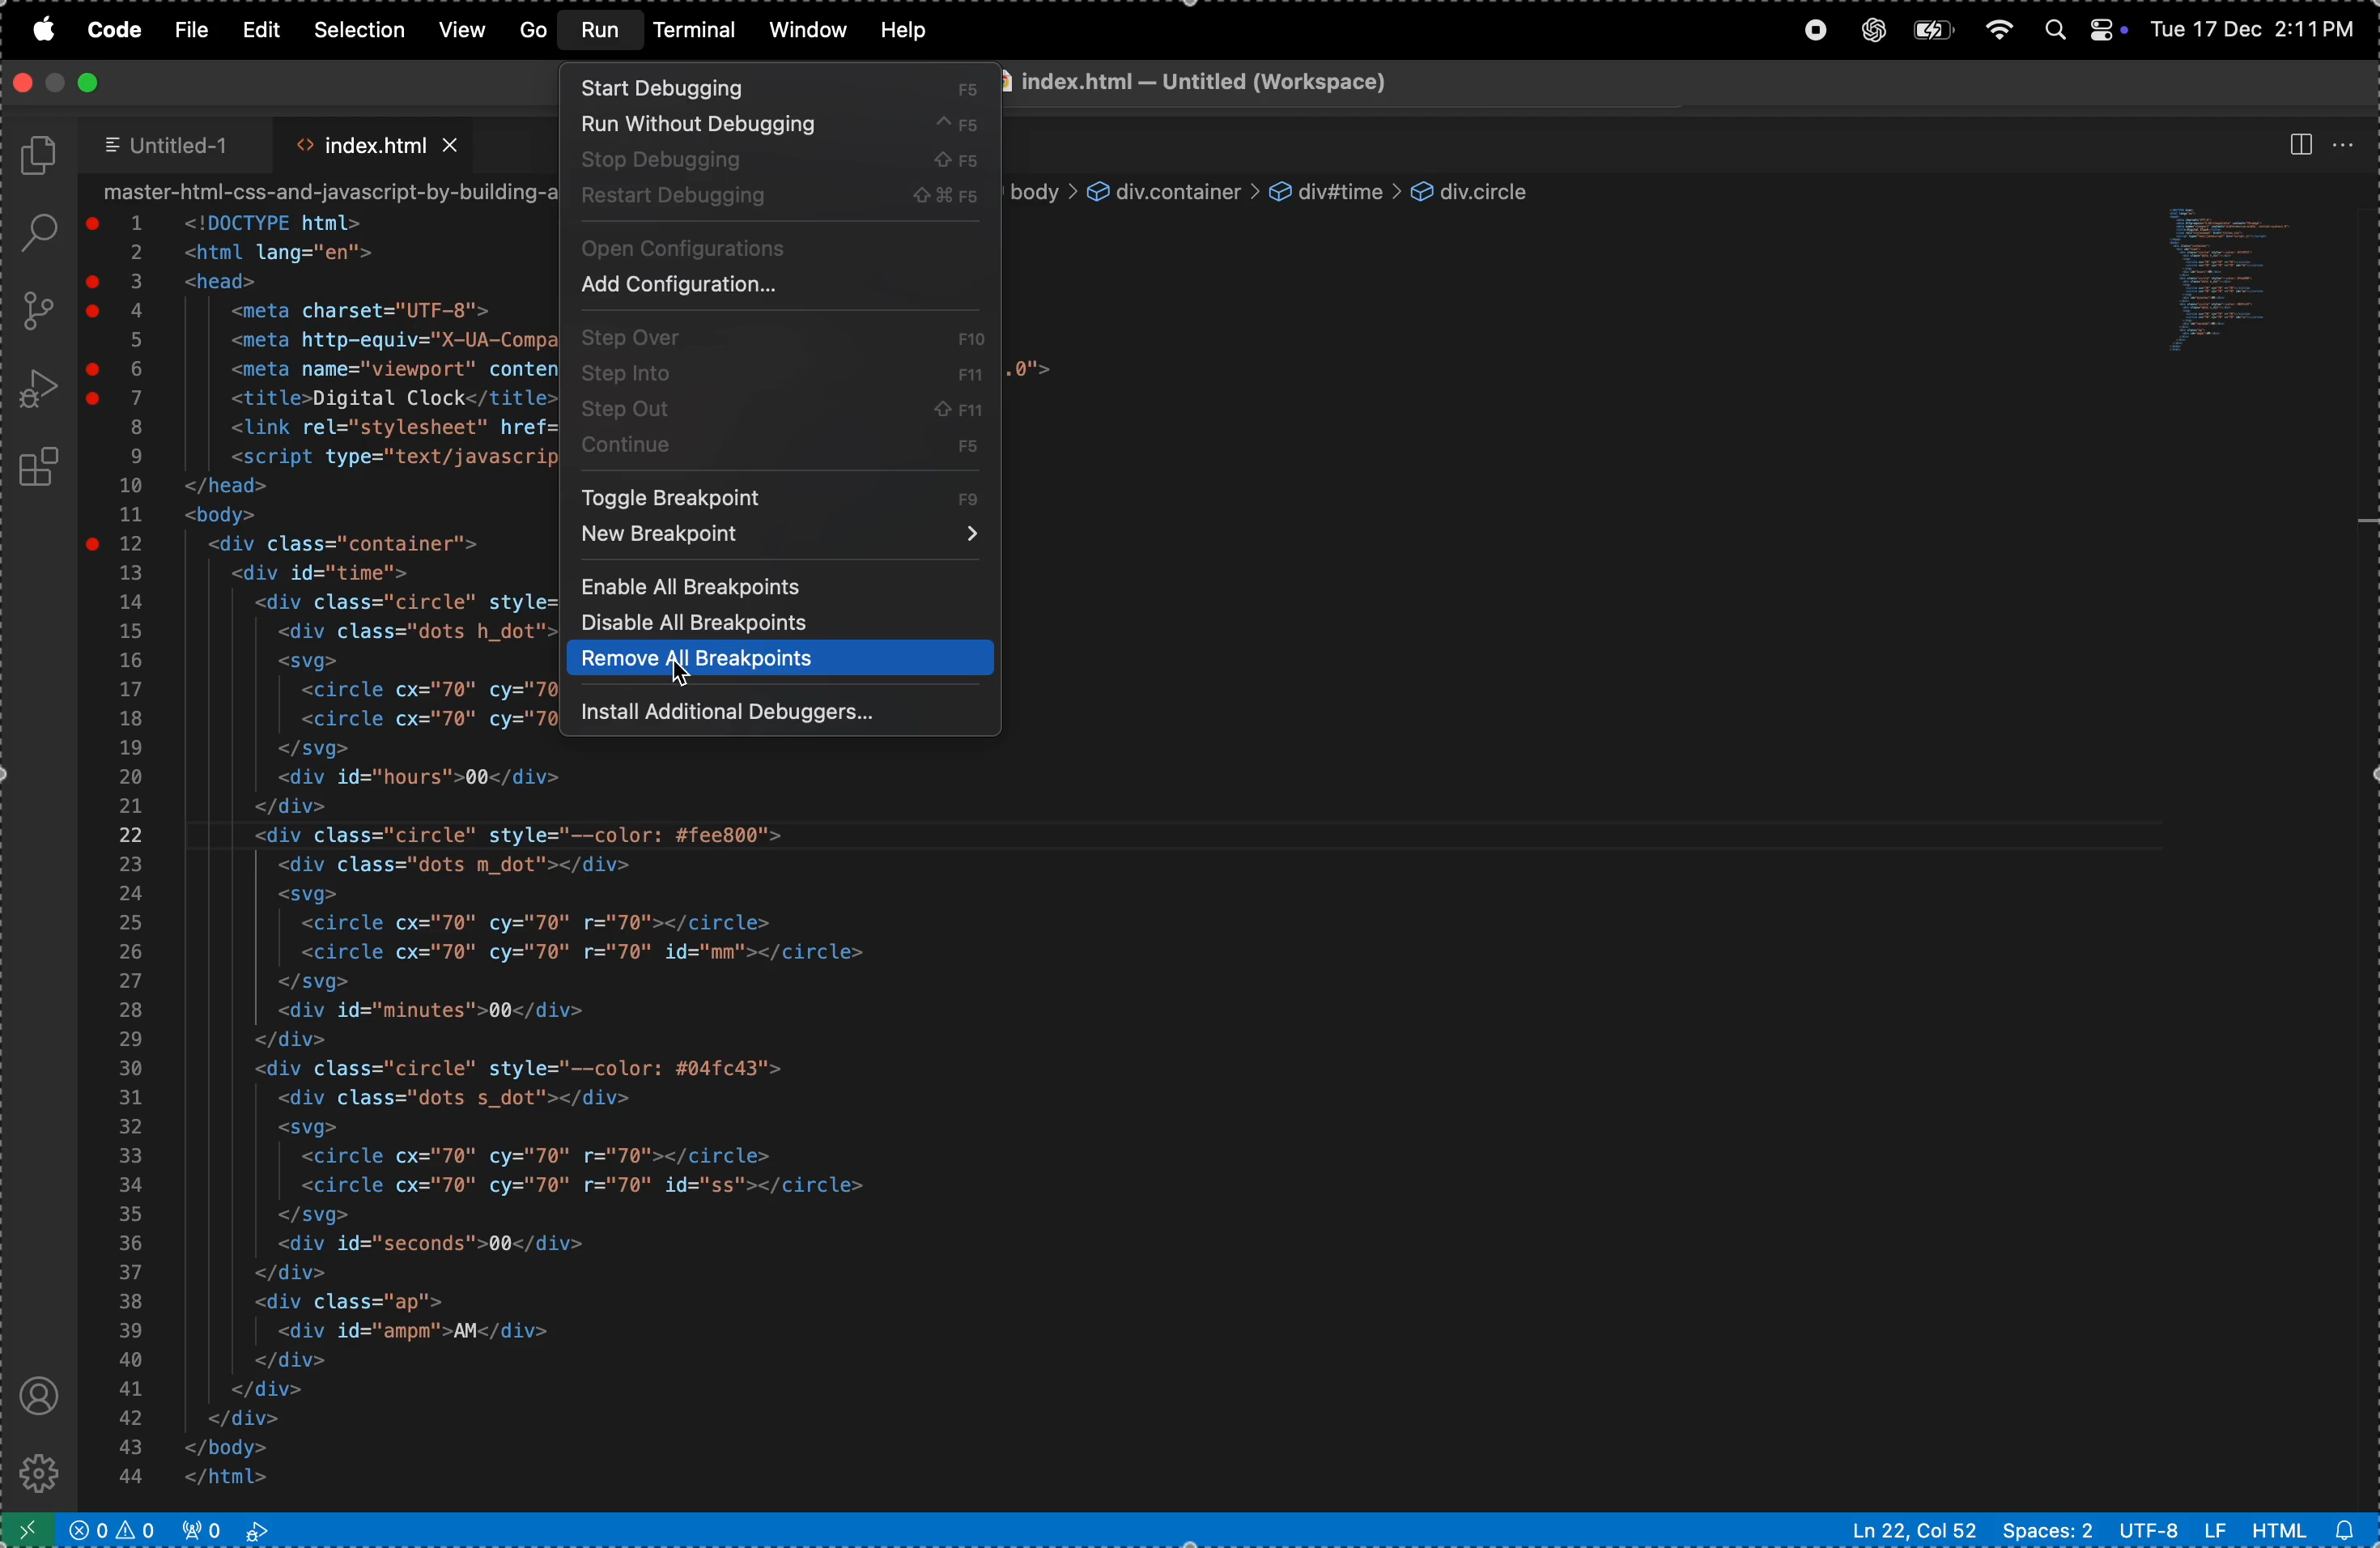  I want to click on maximize, so click(85, 83).